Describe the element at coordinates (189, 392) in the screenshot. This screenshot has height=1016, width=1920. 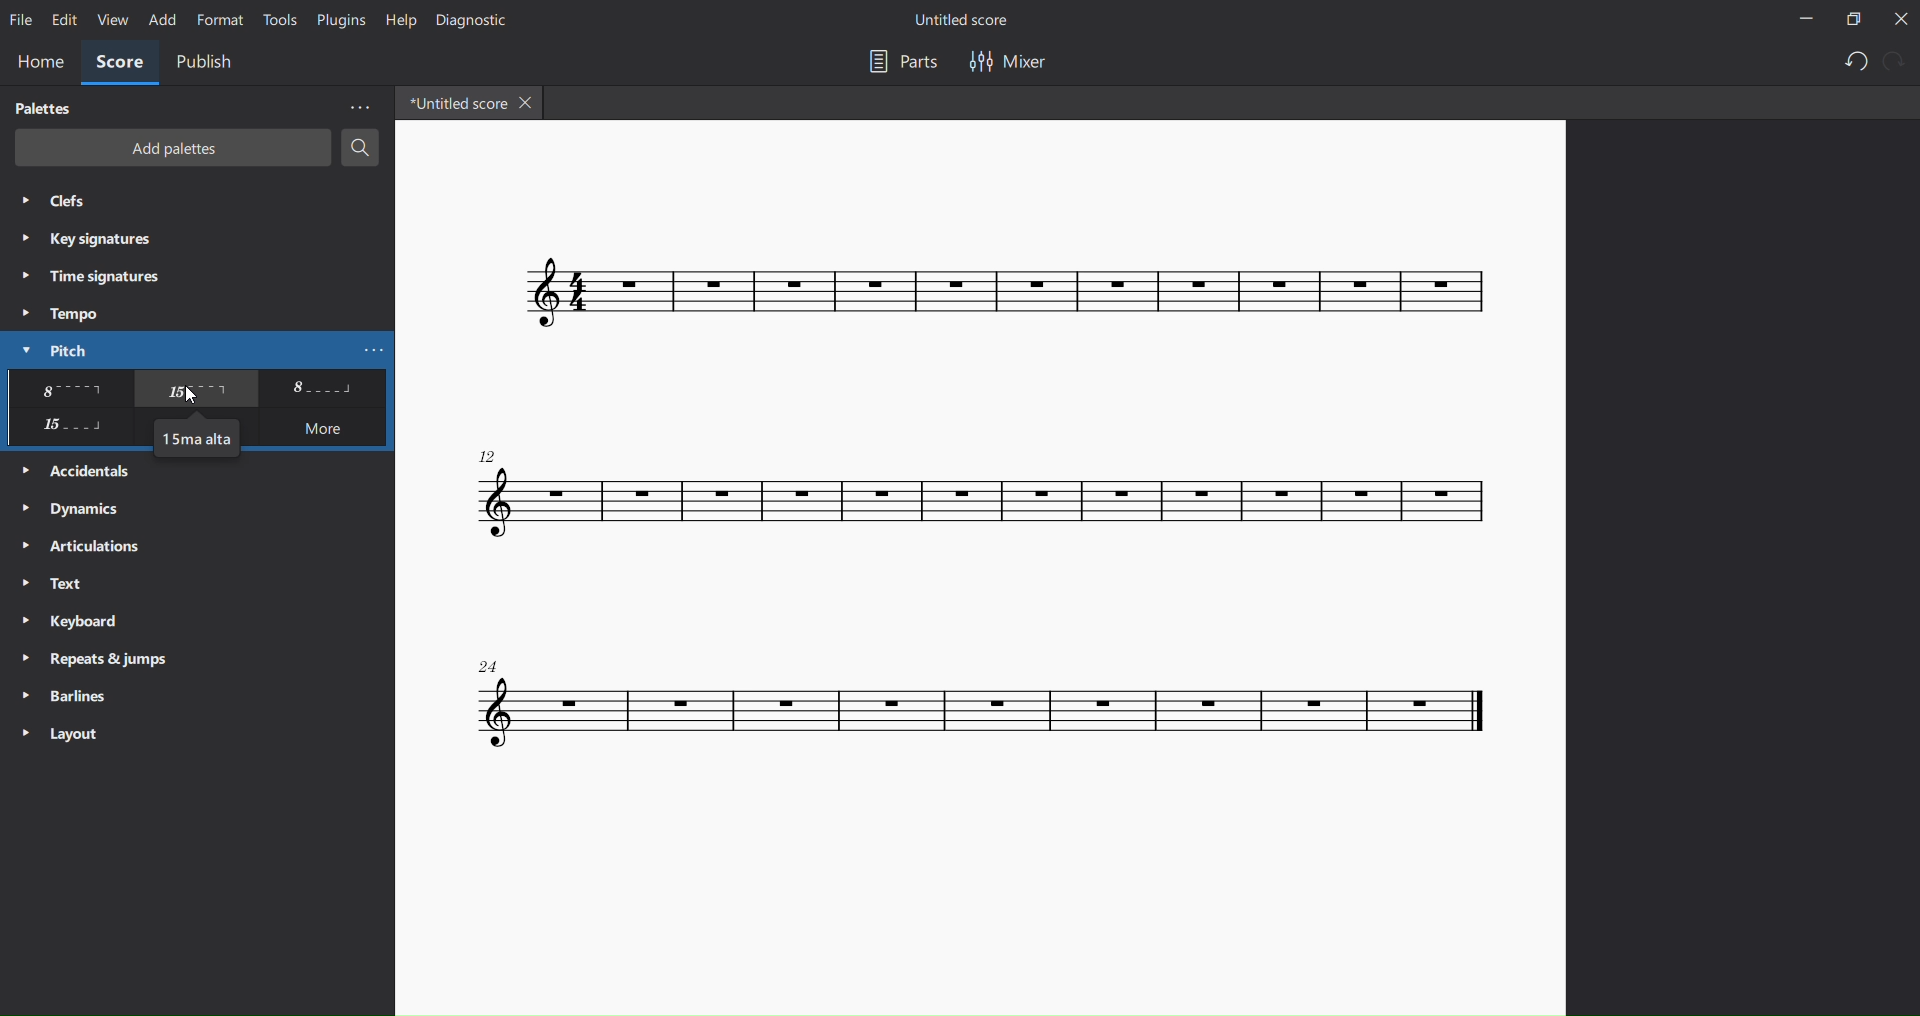
I see `cursor` at that location.